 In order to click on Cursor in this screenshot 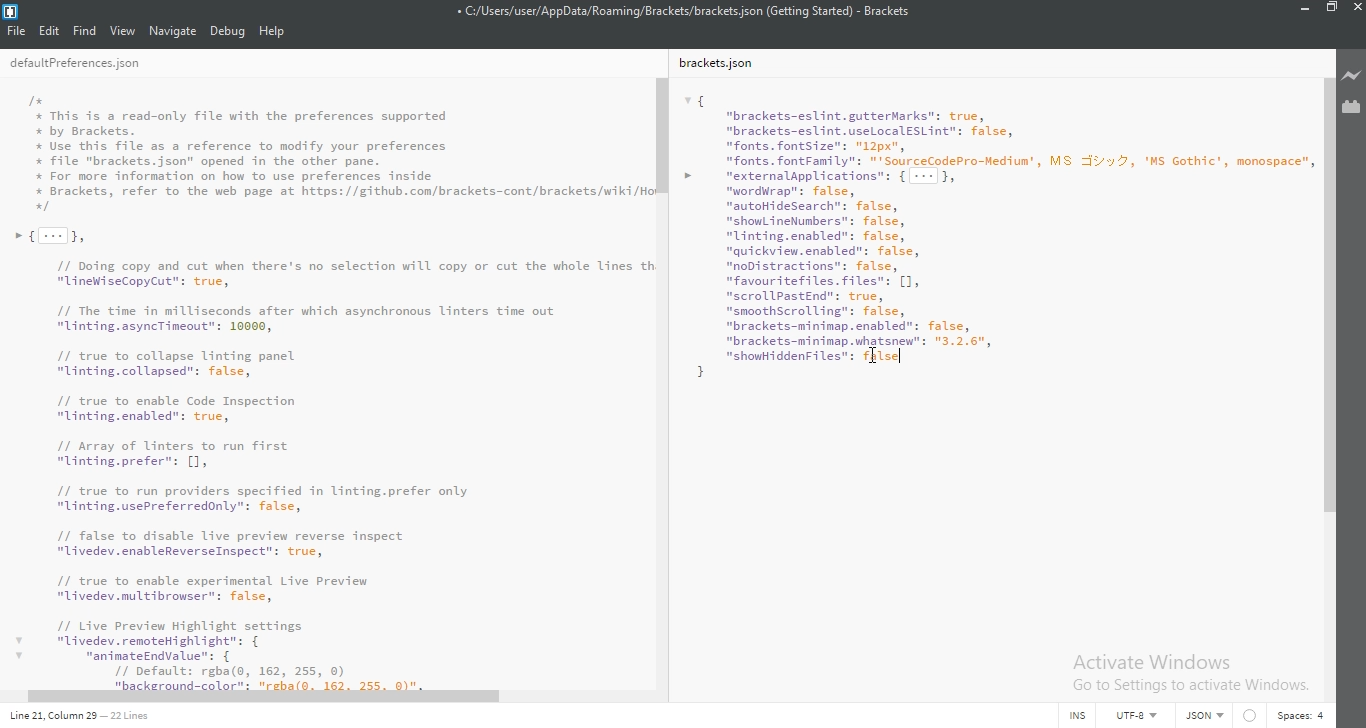, I will do `click(874, 357)`.